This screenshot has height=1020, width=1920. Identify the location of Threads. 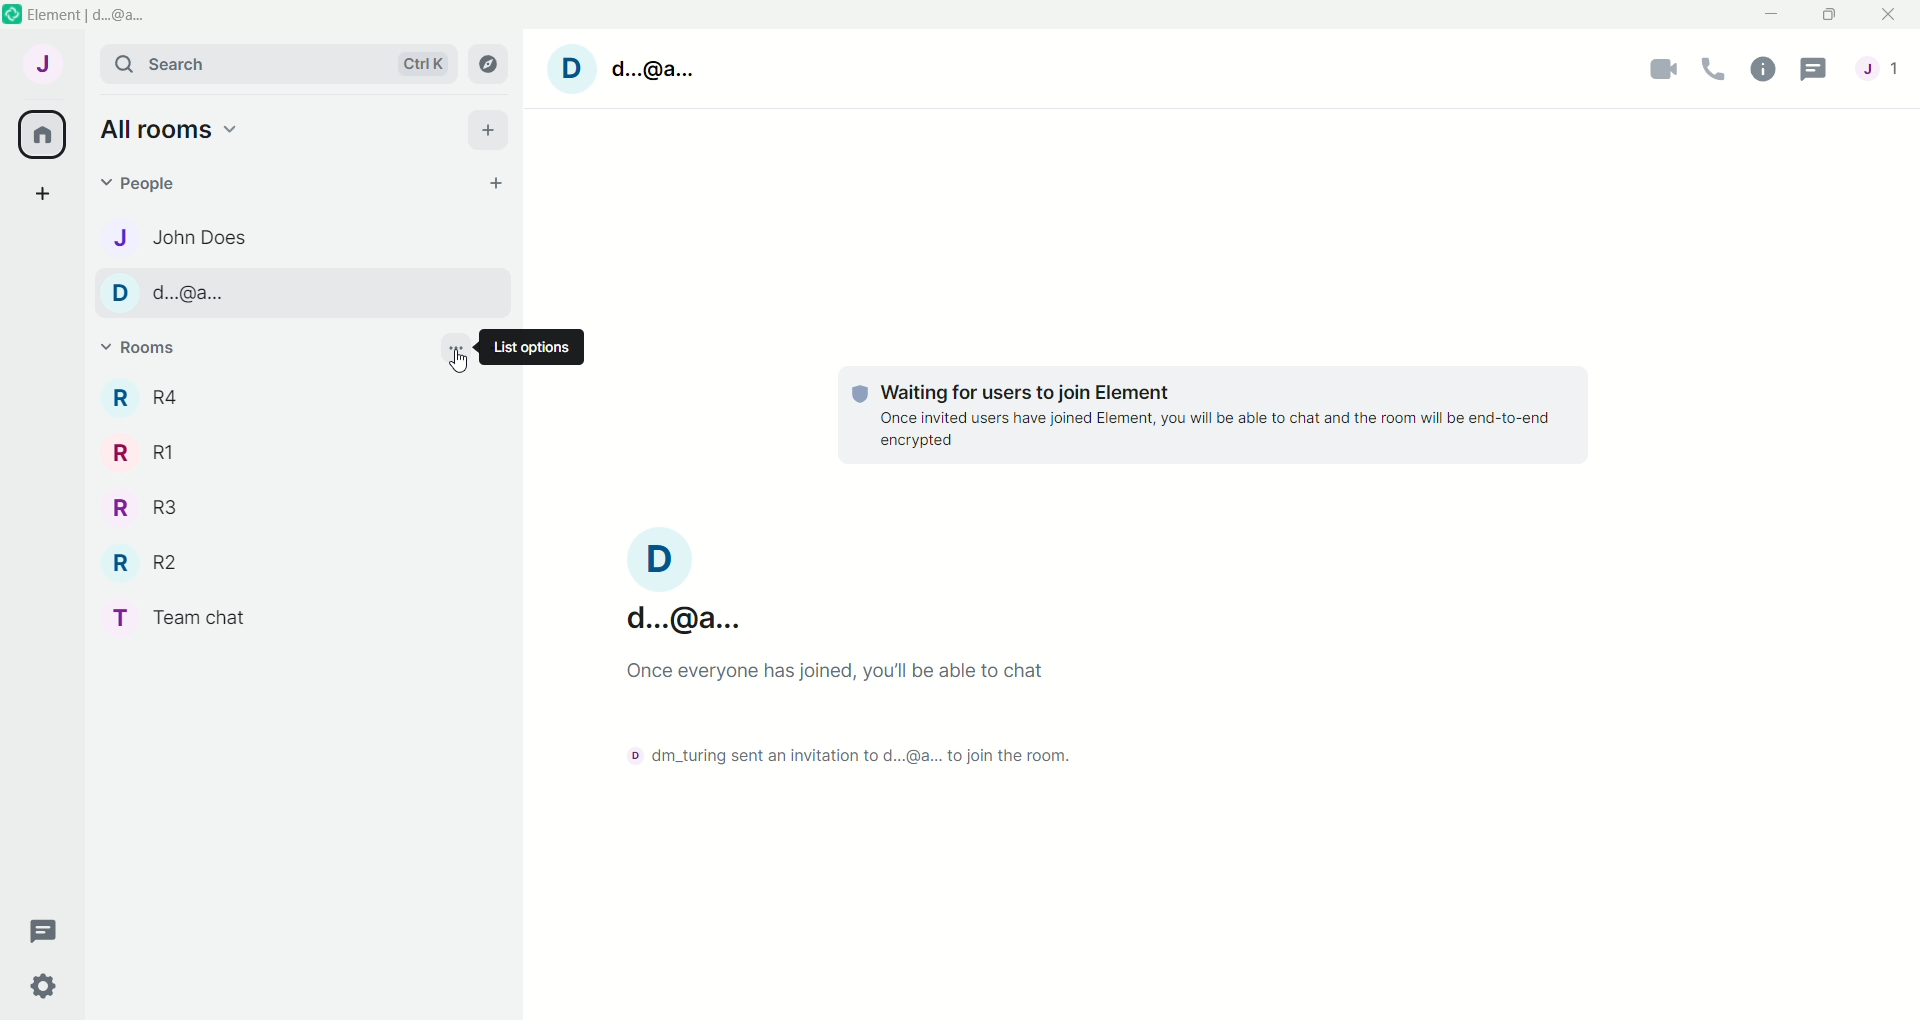
(1814, 68).